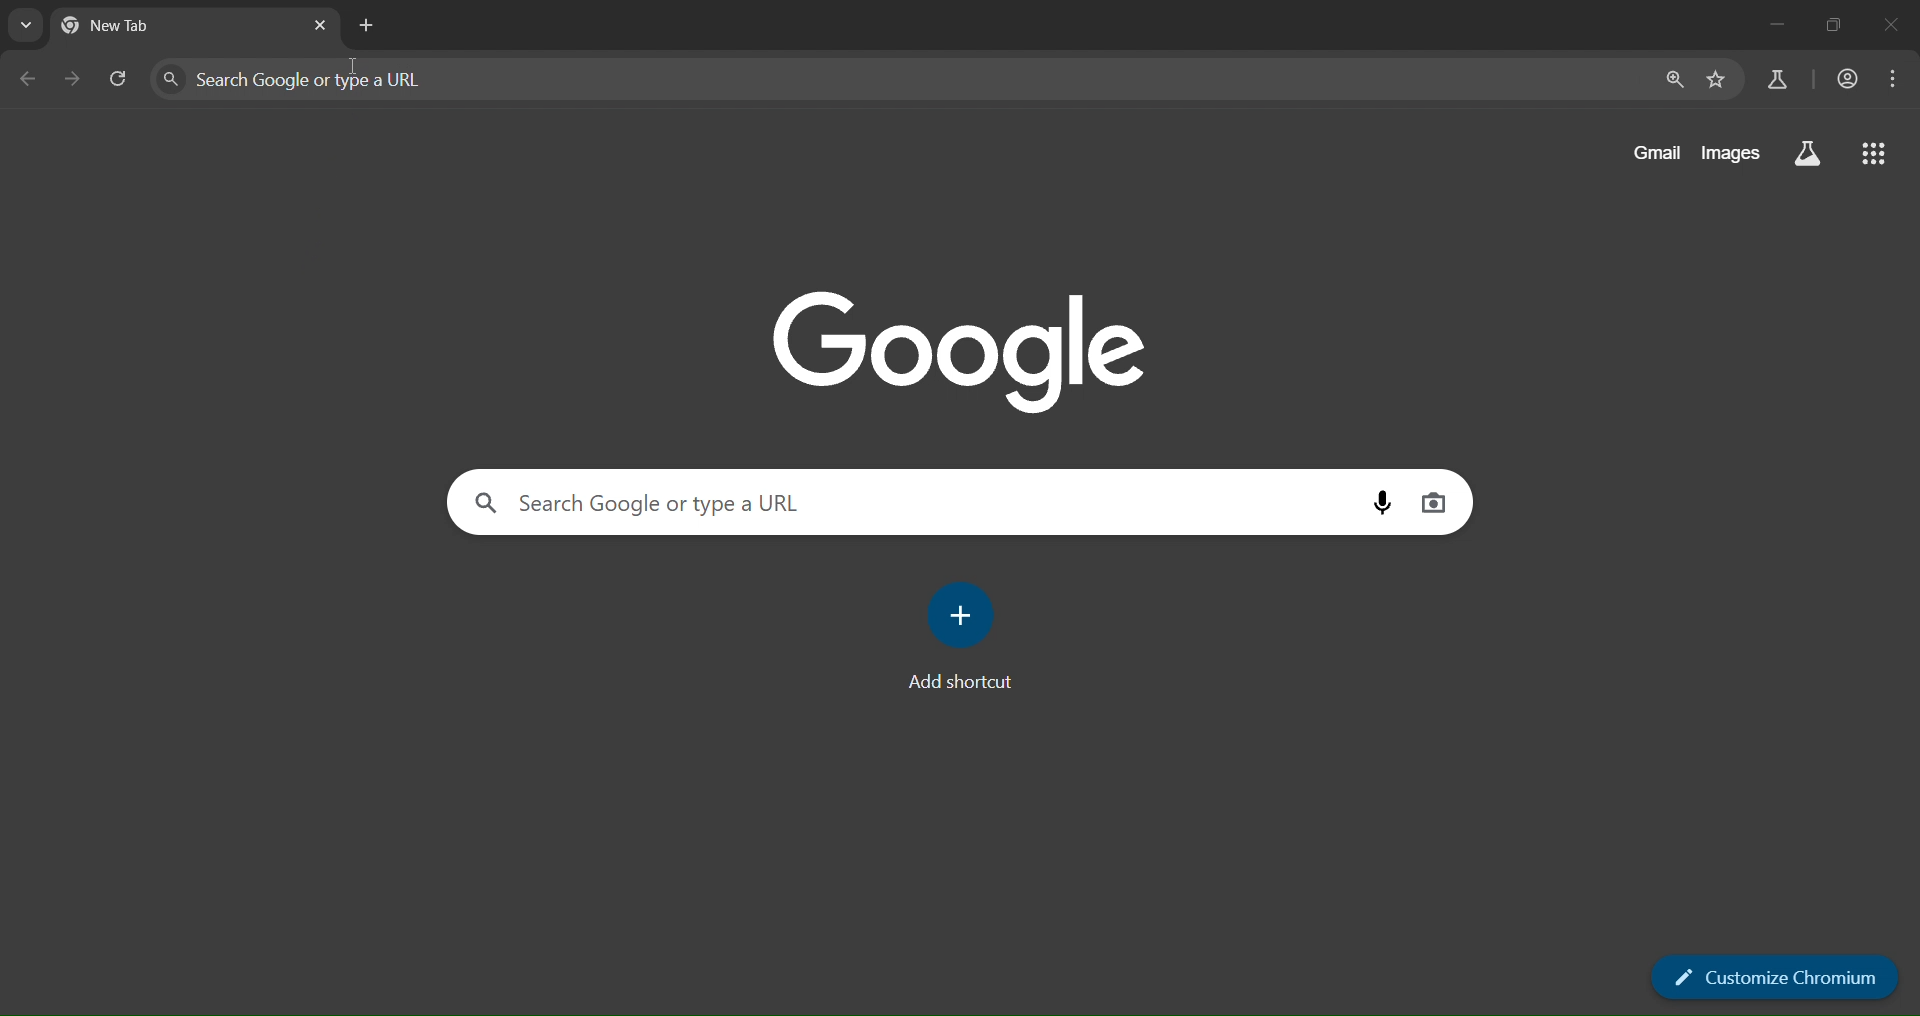  Describe the element at coordinates (1773, 81) in the screenshot. I see `search labs` at that location.